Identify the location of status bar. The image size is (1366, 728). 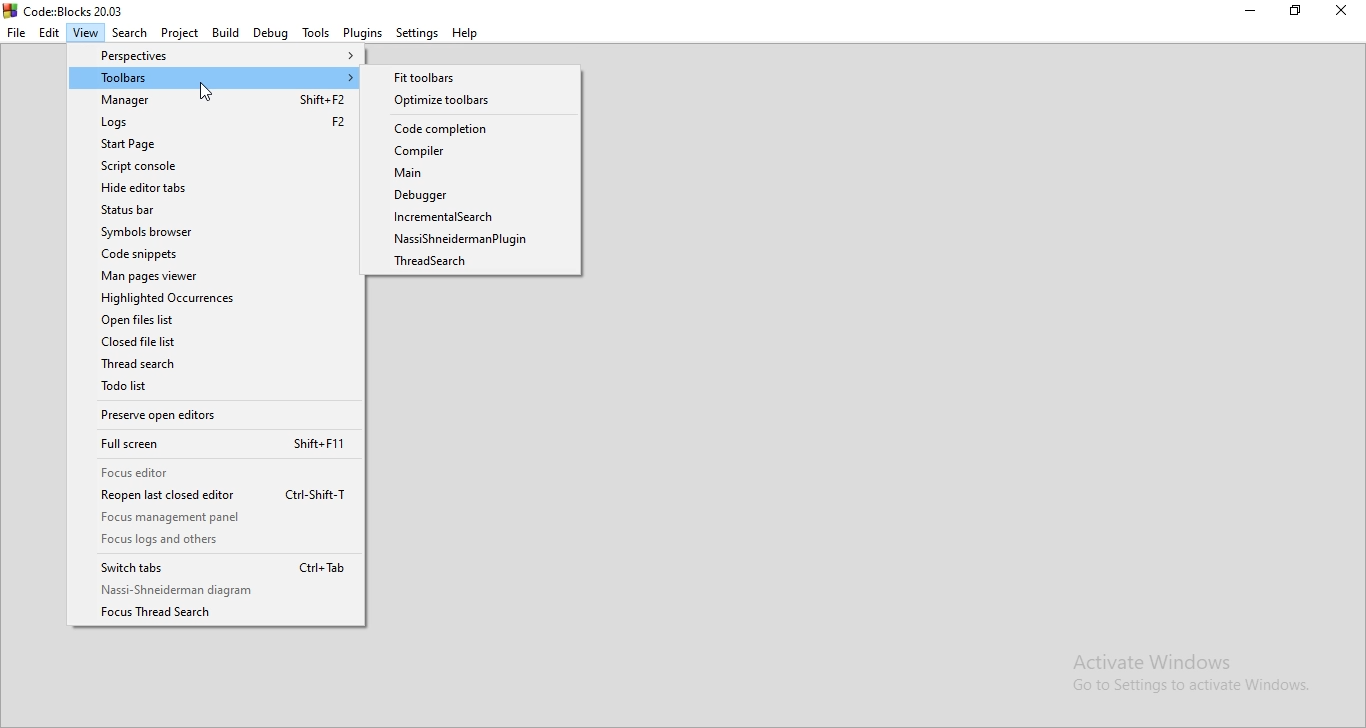
(211, 211).